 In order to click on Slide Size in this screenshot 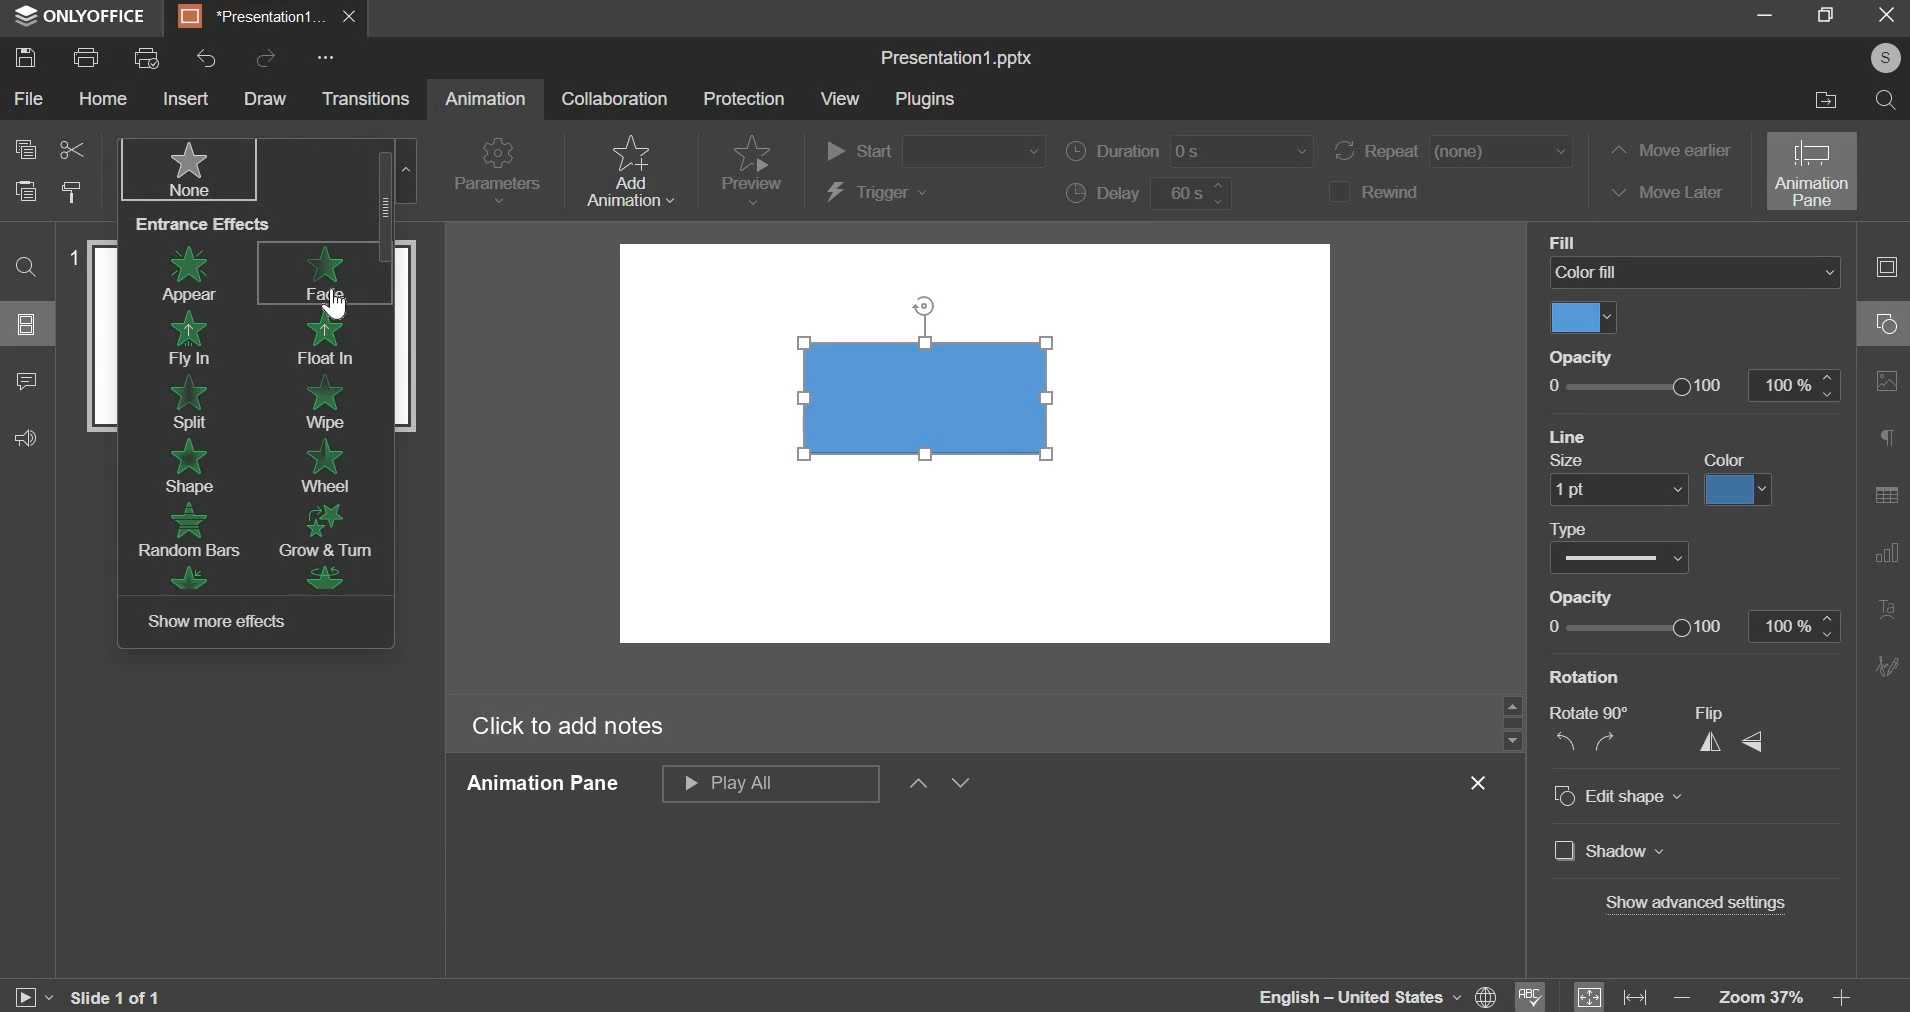, I will do `click(1890, 437)`.